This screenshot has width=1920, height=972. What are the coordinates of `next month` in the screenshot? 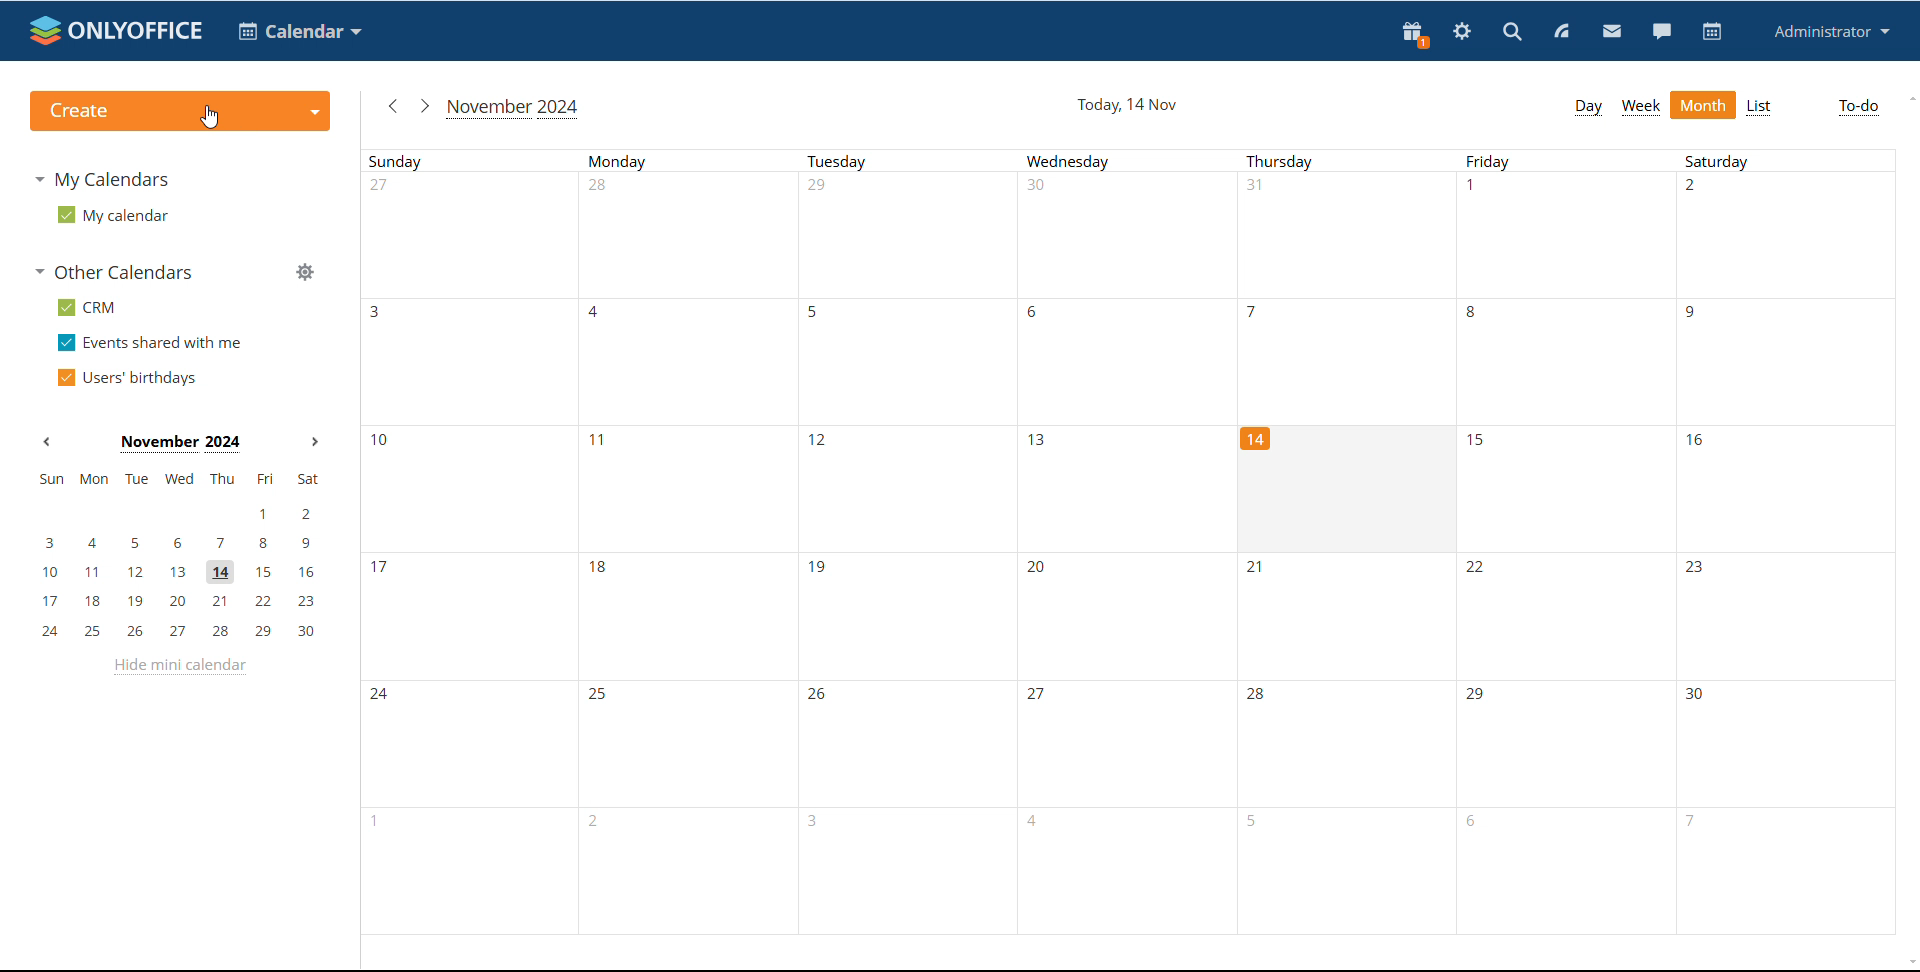 It's located at (422, 105).